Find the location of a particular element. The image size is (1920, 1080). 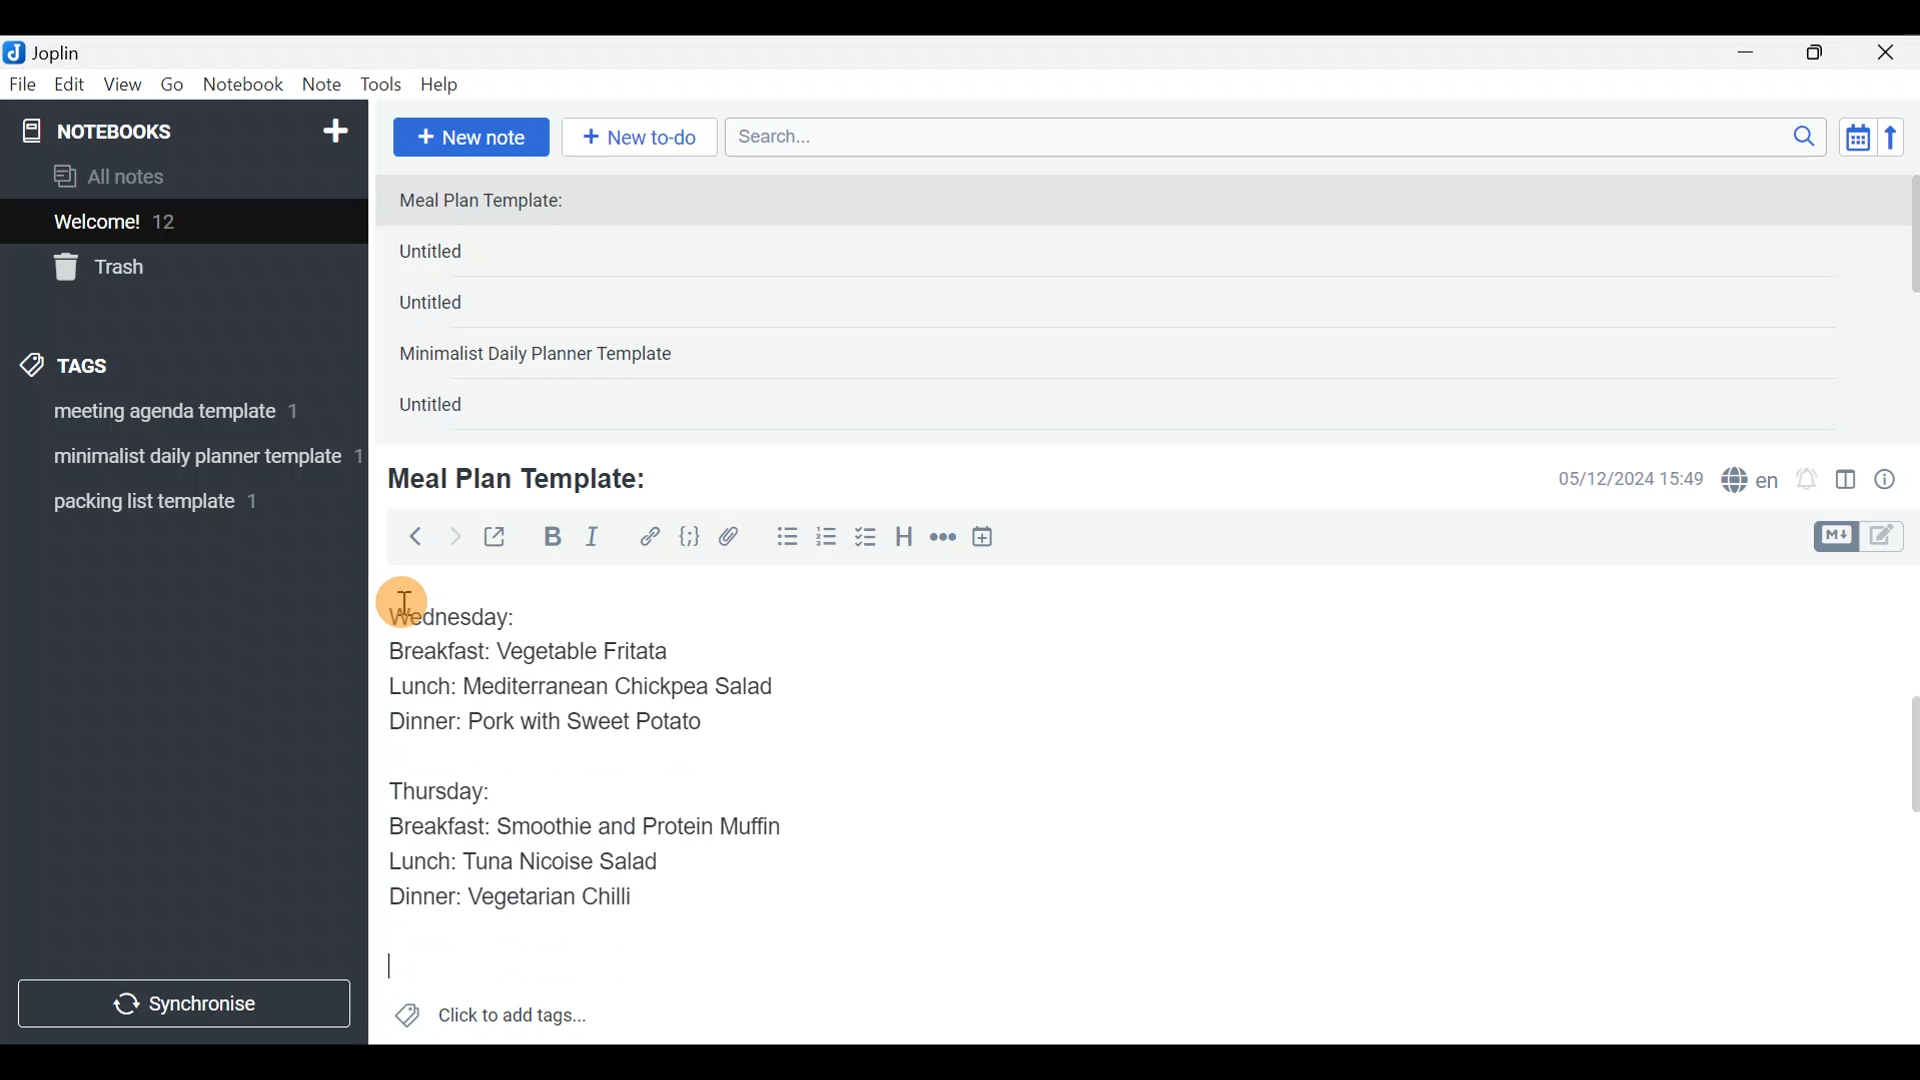

Click to add tags is located at coordinates (490, 1022).